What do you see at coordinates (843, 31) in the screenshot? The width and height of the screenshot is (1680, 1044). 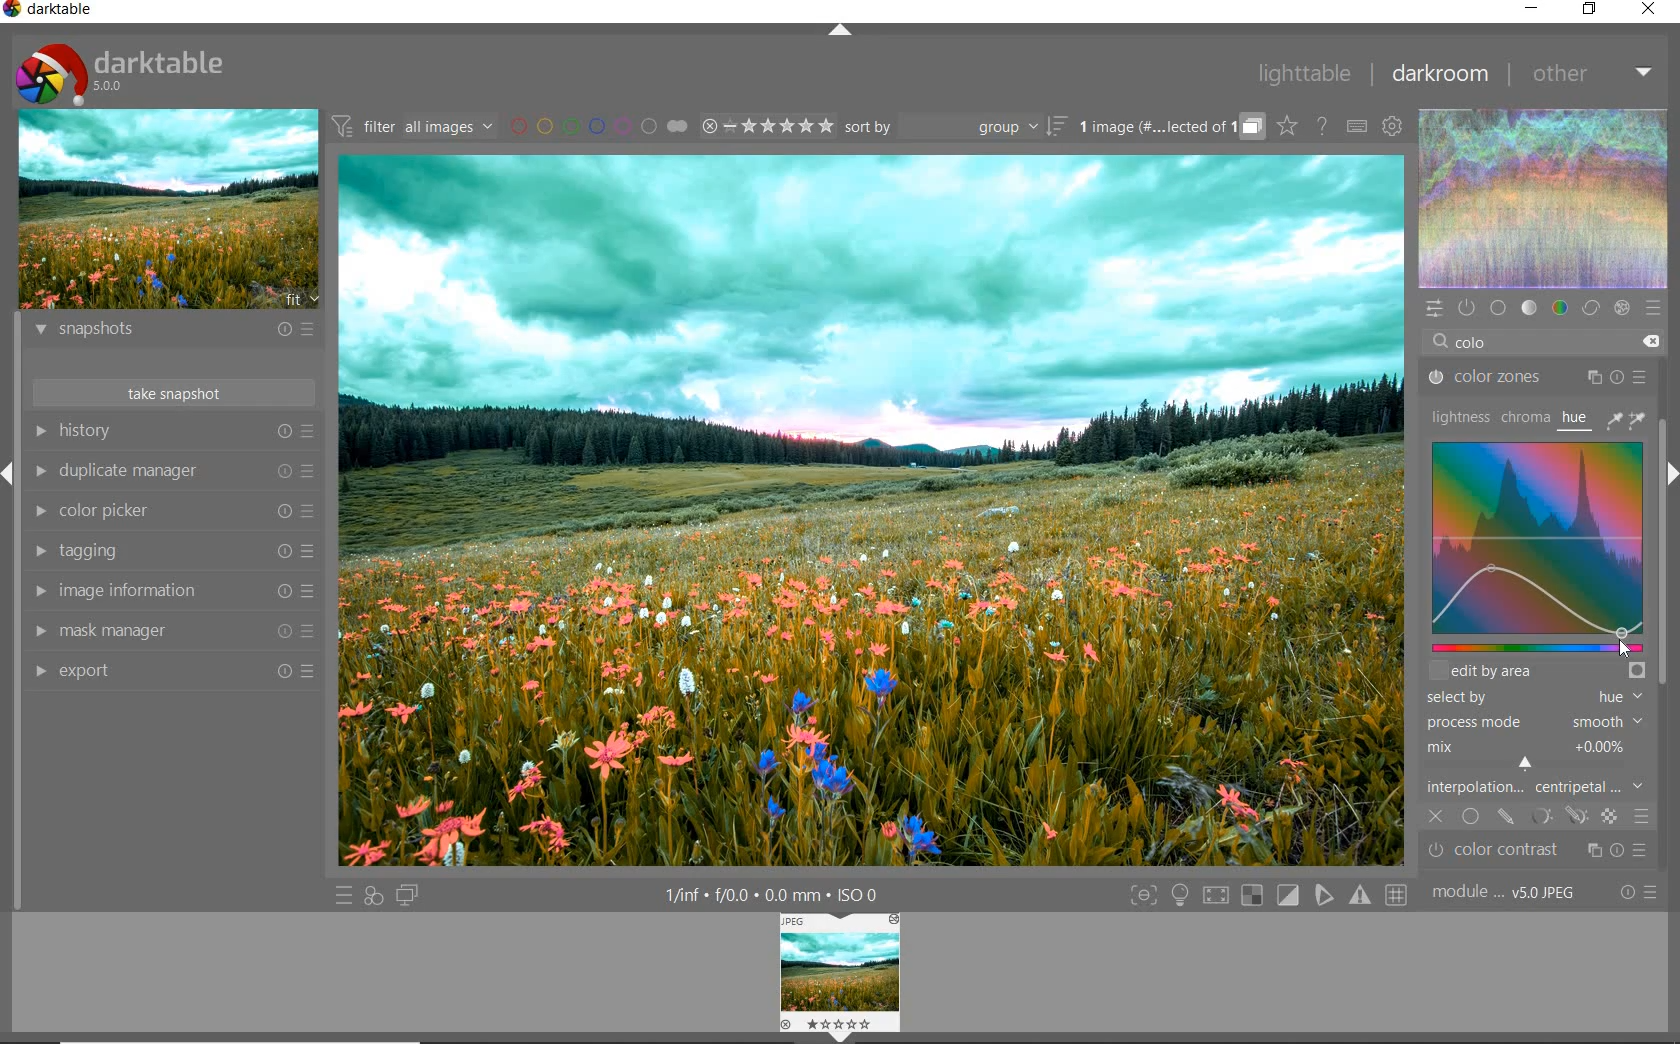 I see `expand/collapse` at bounding box center [843, 31].